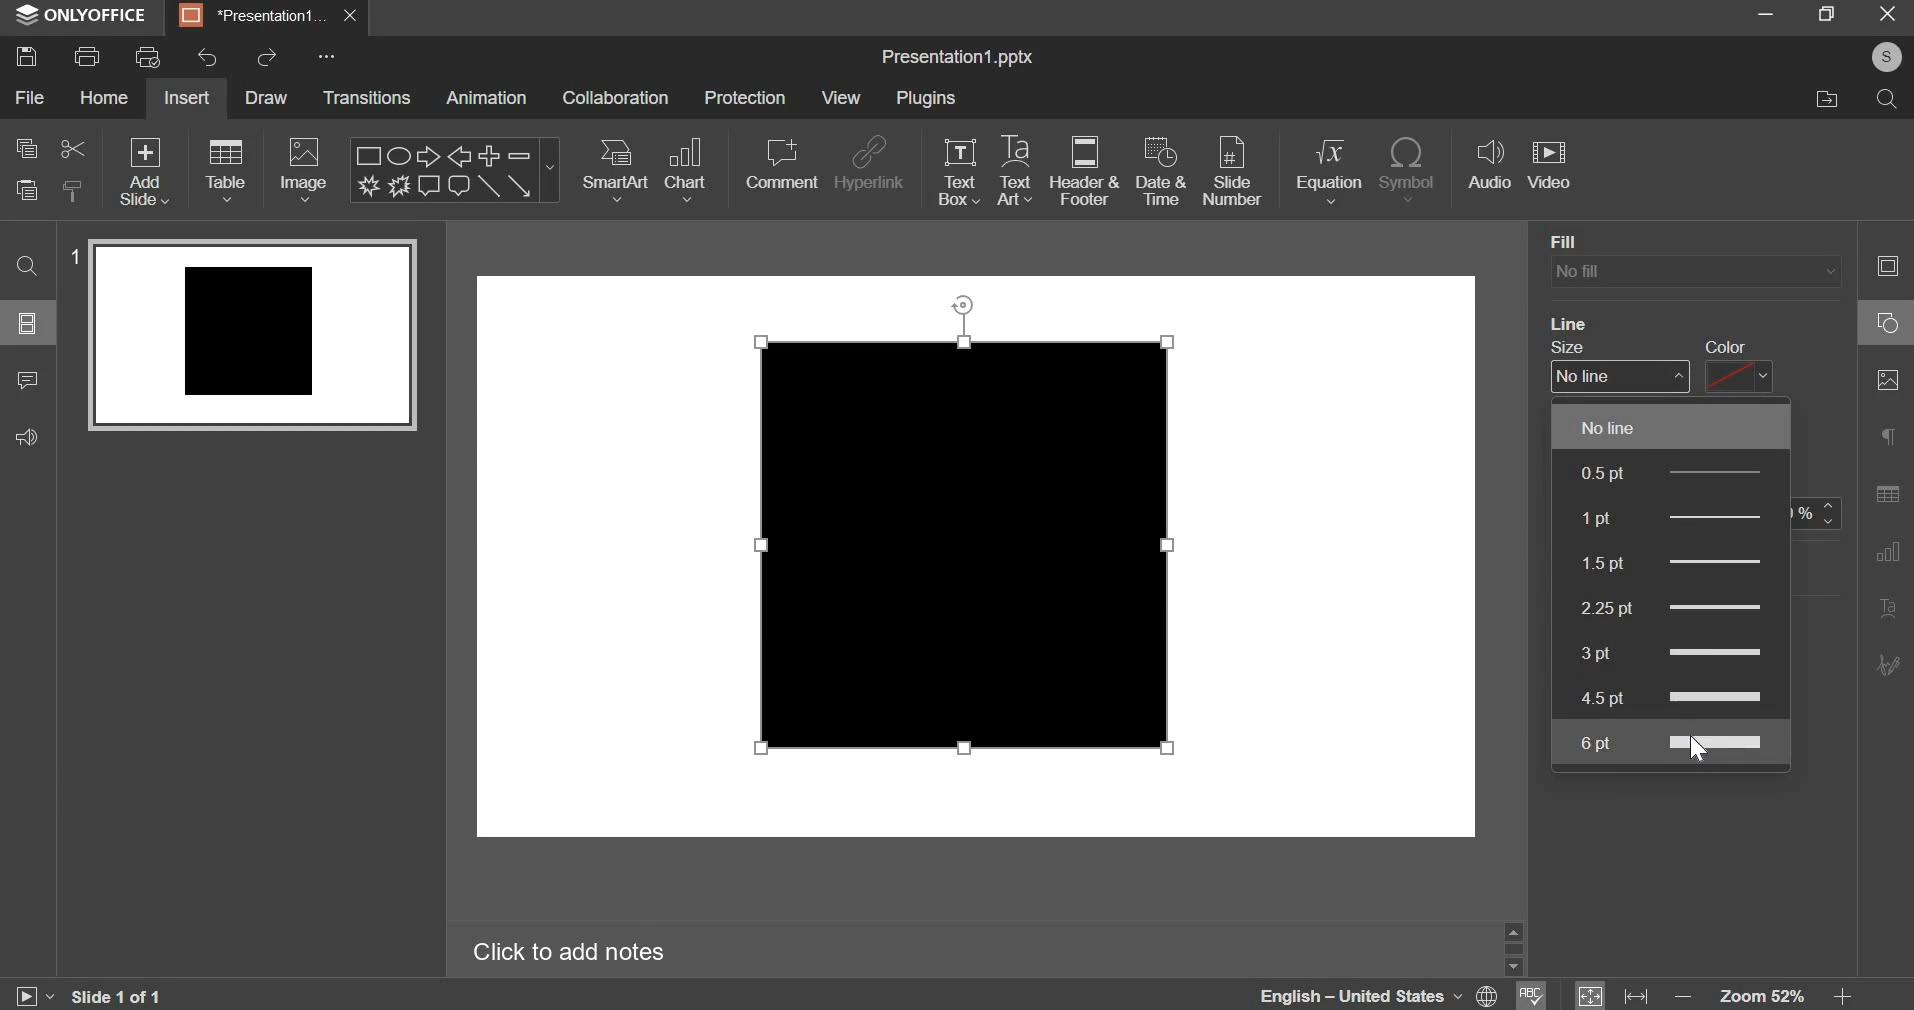 This screenshot has width=1914, height=1010. What do you see at coordinates (1232, 172) in the screenshot?
I see `slide number` at bounding box center [1232, 172].